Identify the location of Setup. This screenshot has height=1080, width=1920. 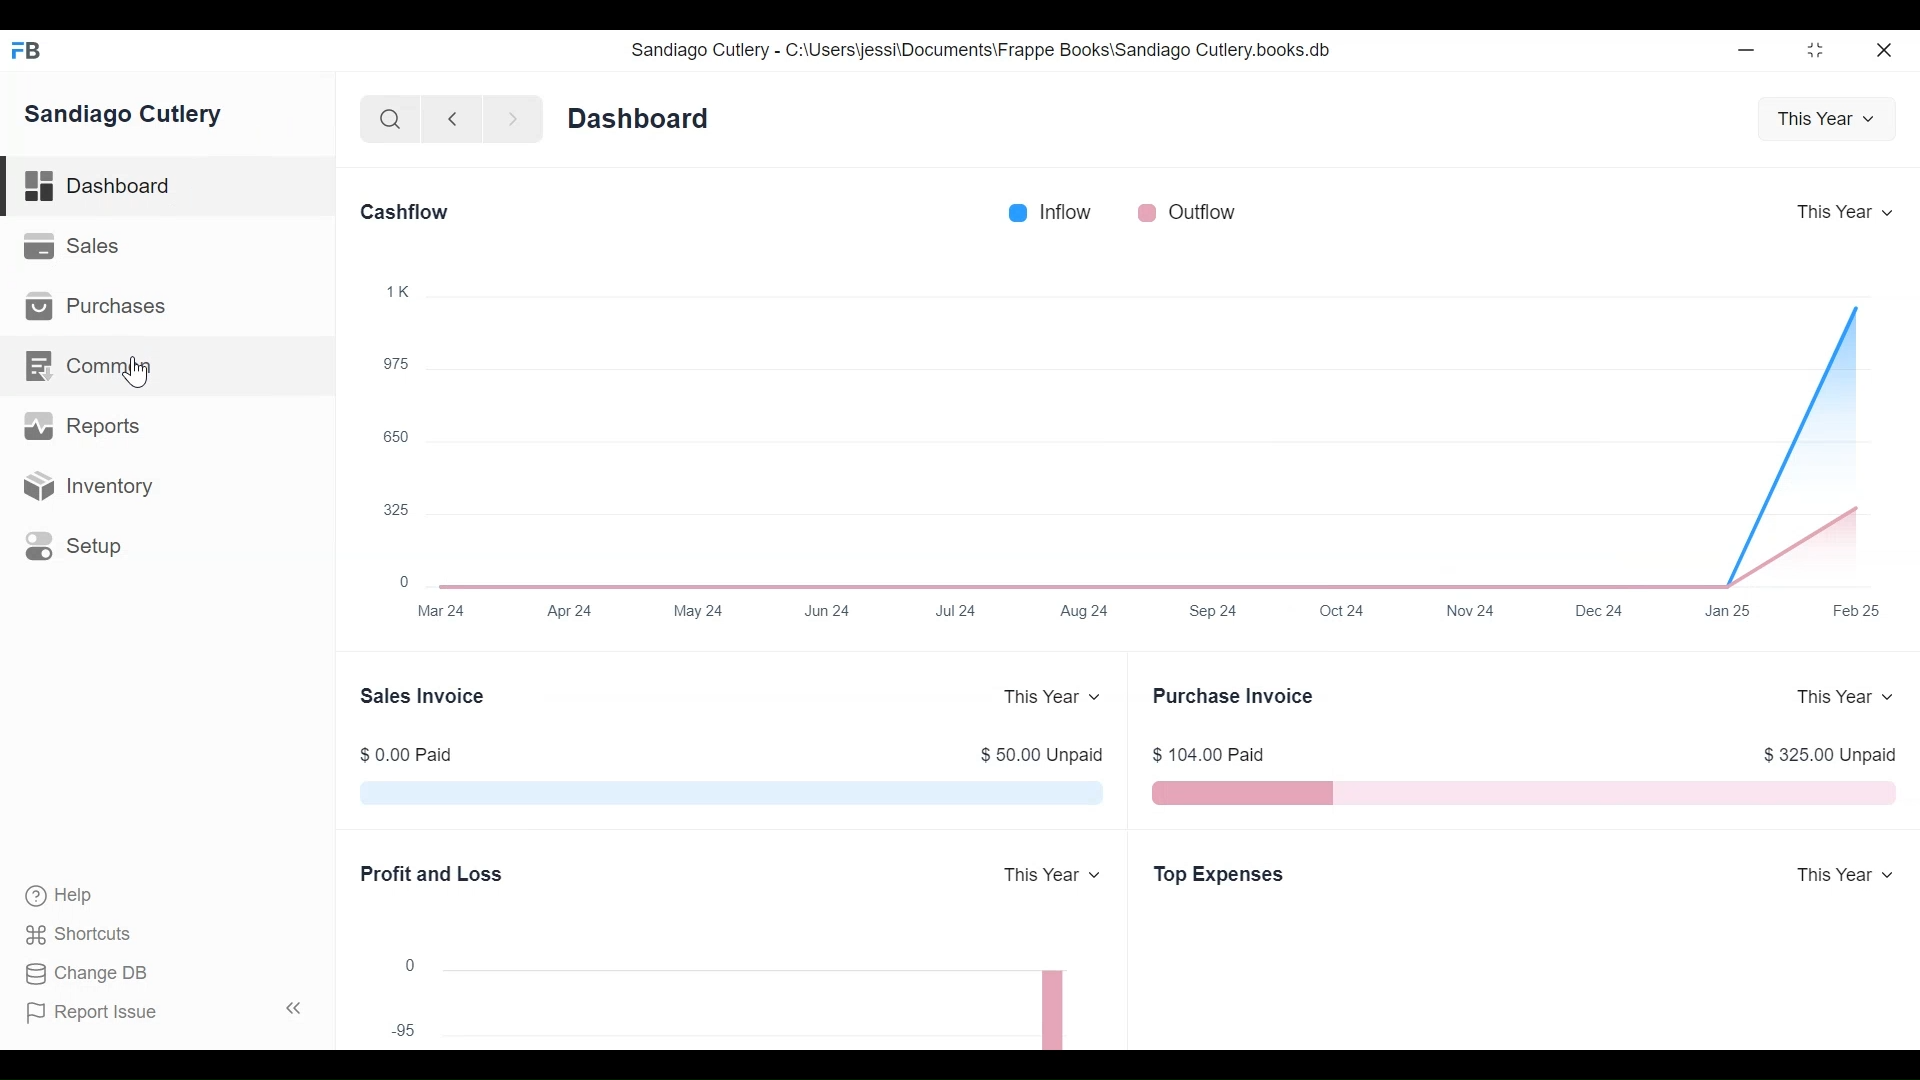
(76, 545).